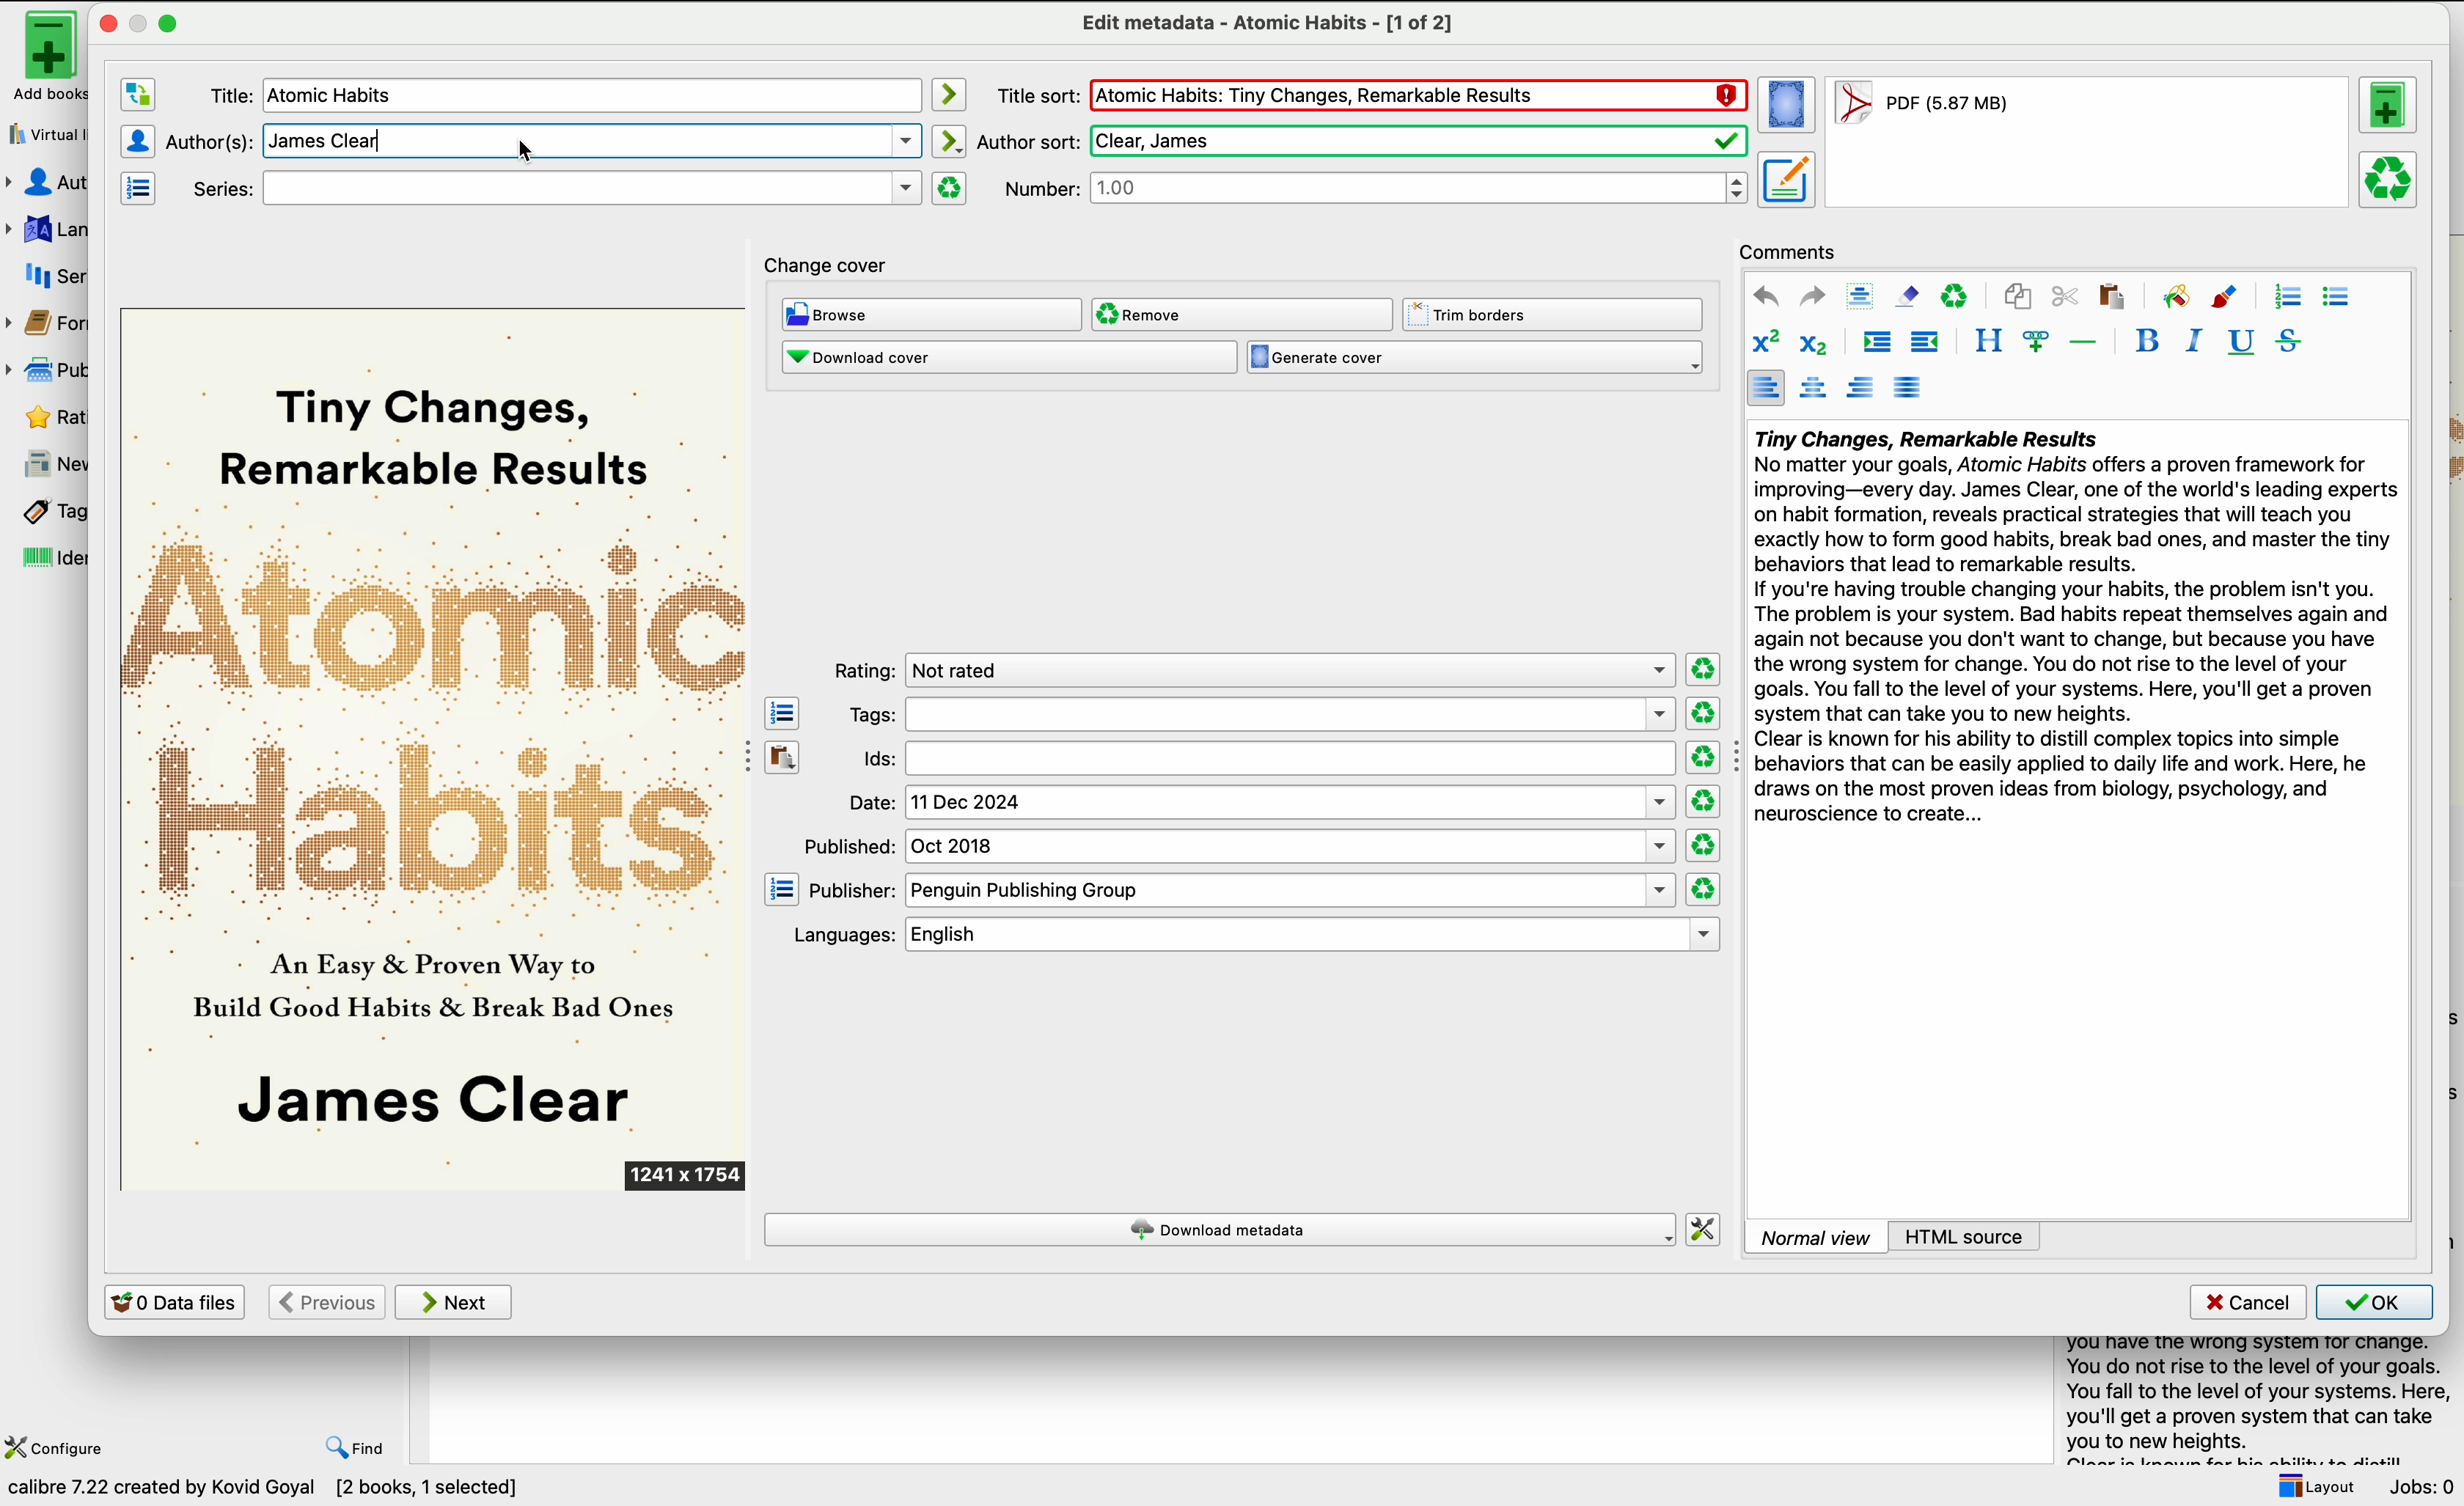 This screenshot has width=2464, height=1506. Describe the element at coordinates (1907, 296) in the screenshot. I see `remove formatting` at that location.